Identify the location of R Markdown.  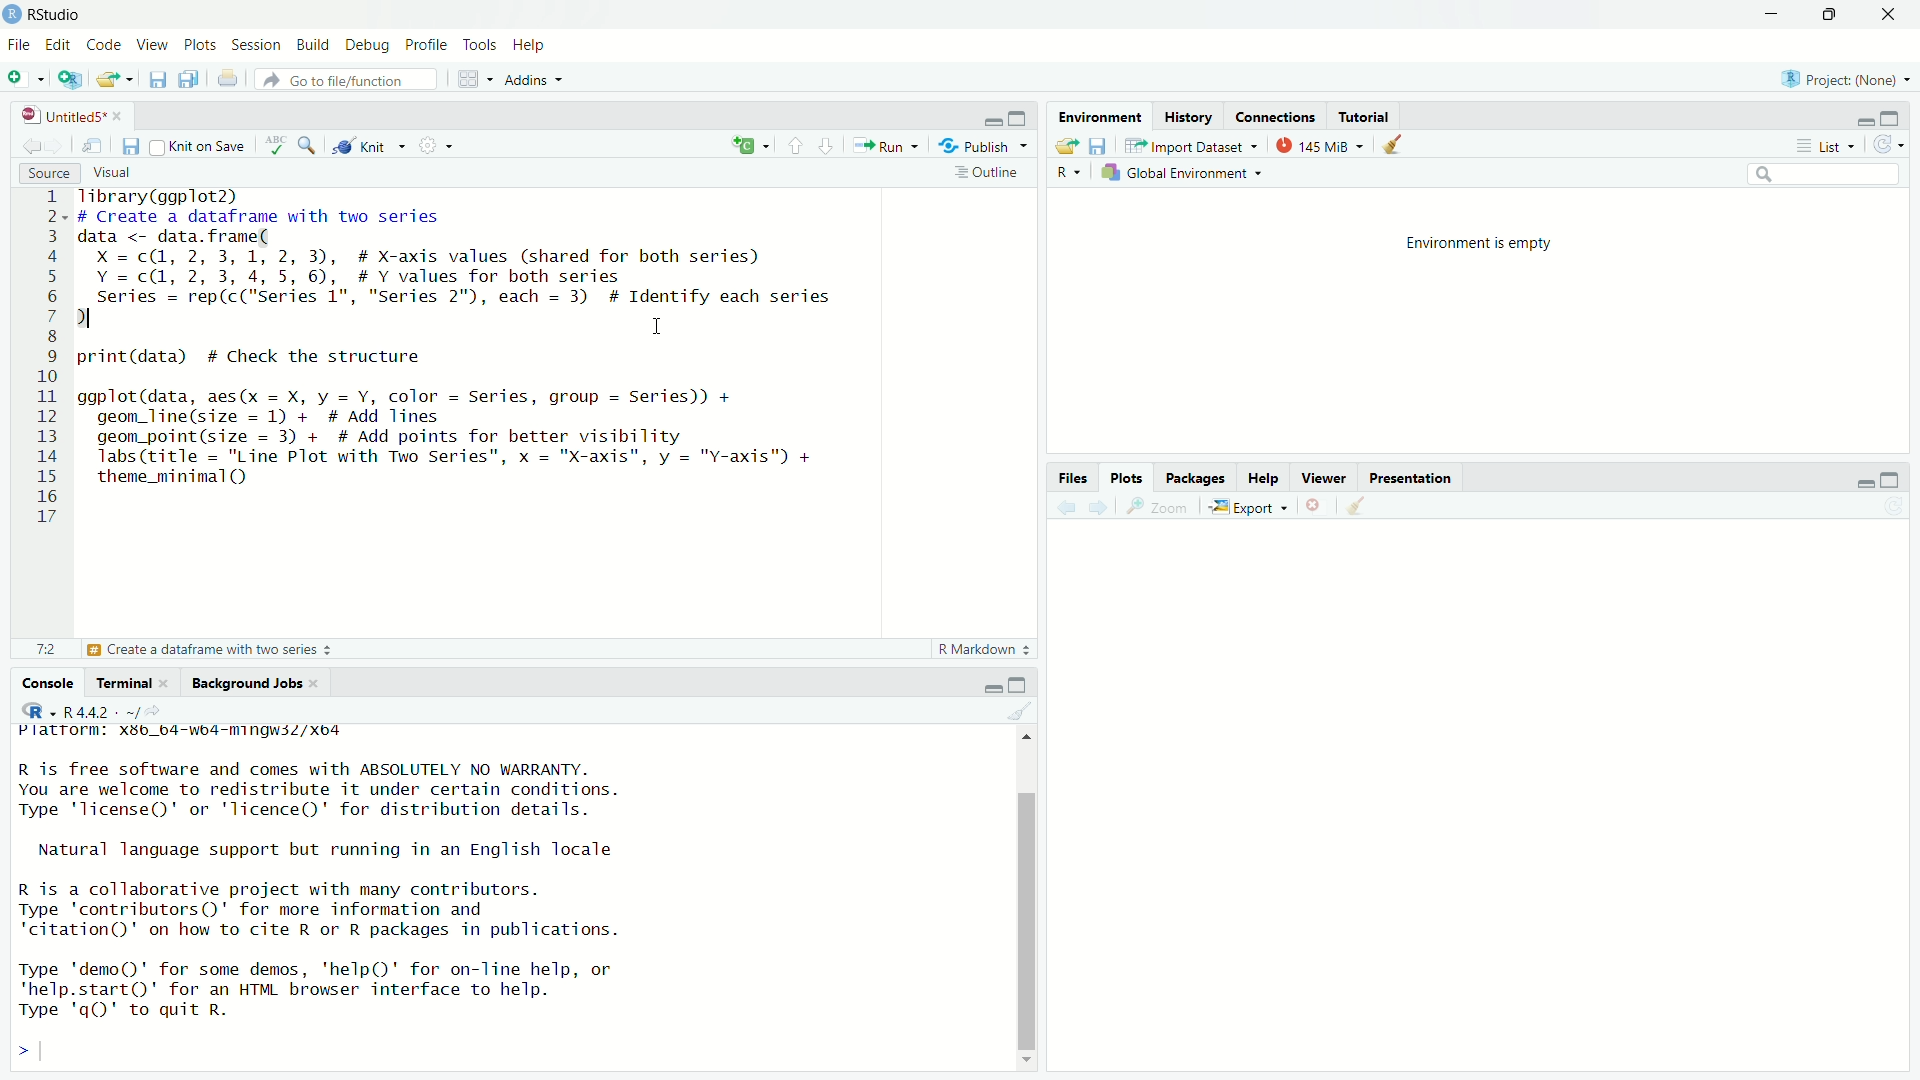
(984, 650).